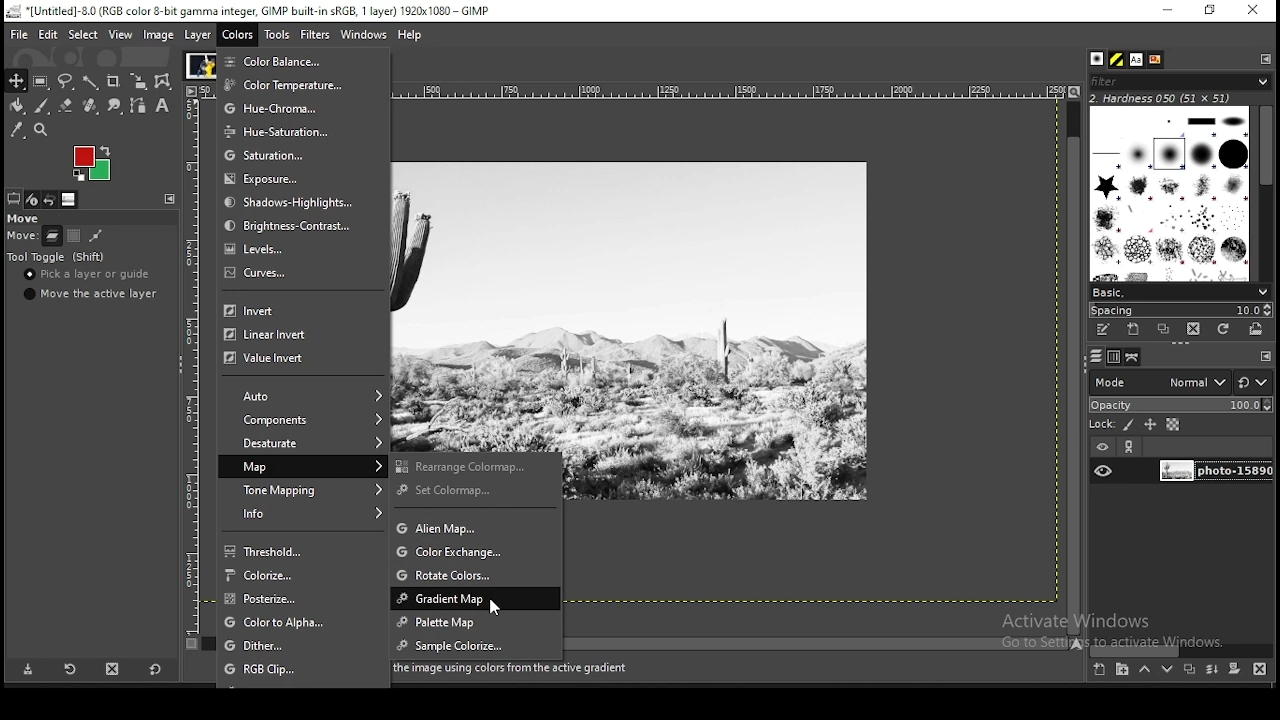 This screenshot has height=720, width=1280. I want to click on layer, so click(199, 35).